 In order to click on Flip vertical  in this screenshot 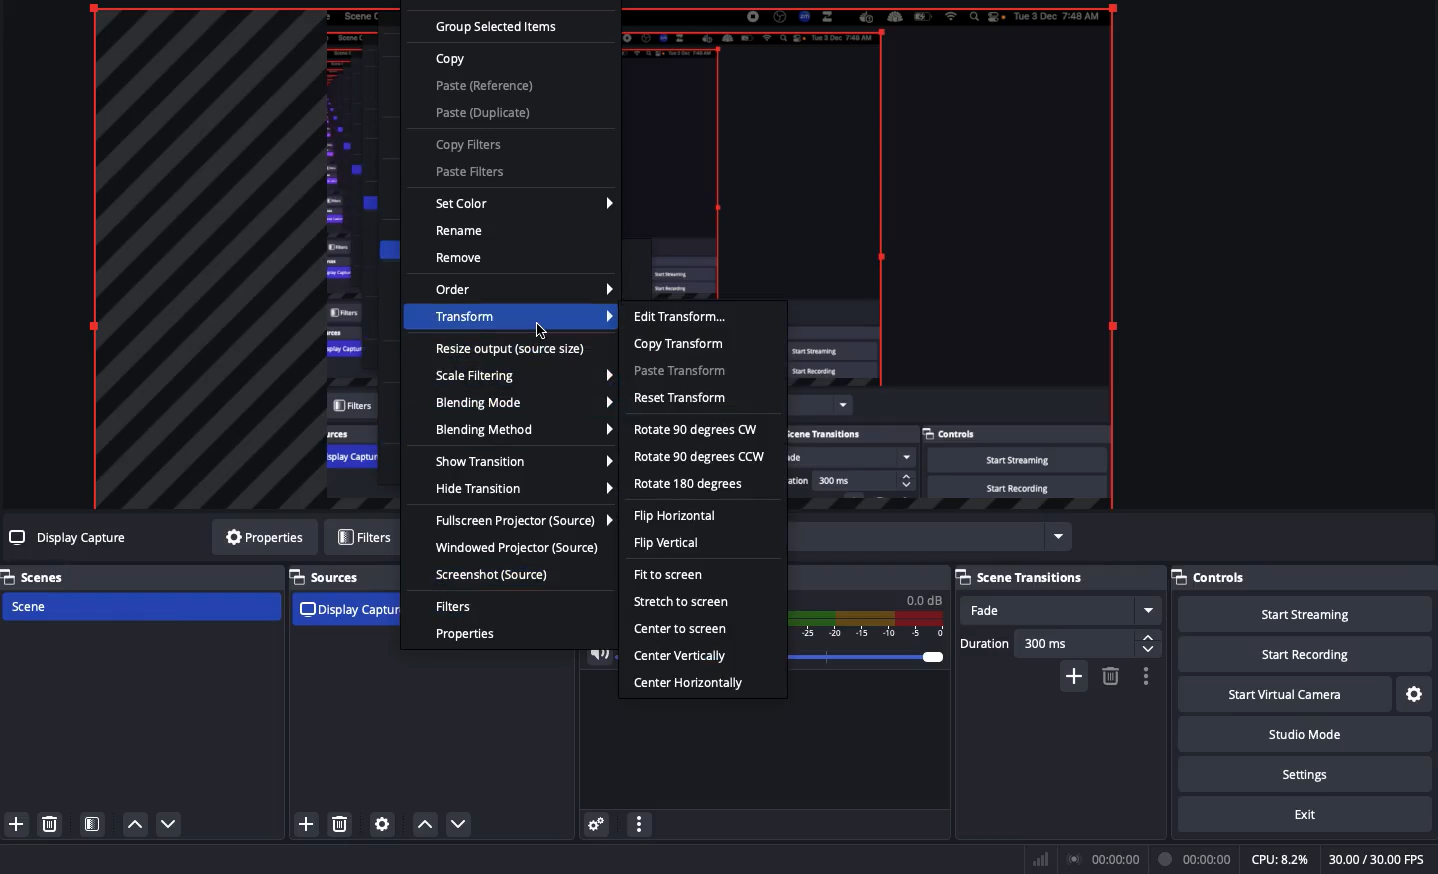, I will do `click(669, 544)`.